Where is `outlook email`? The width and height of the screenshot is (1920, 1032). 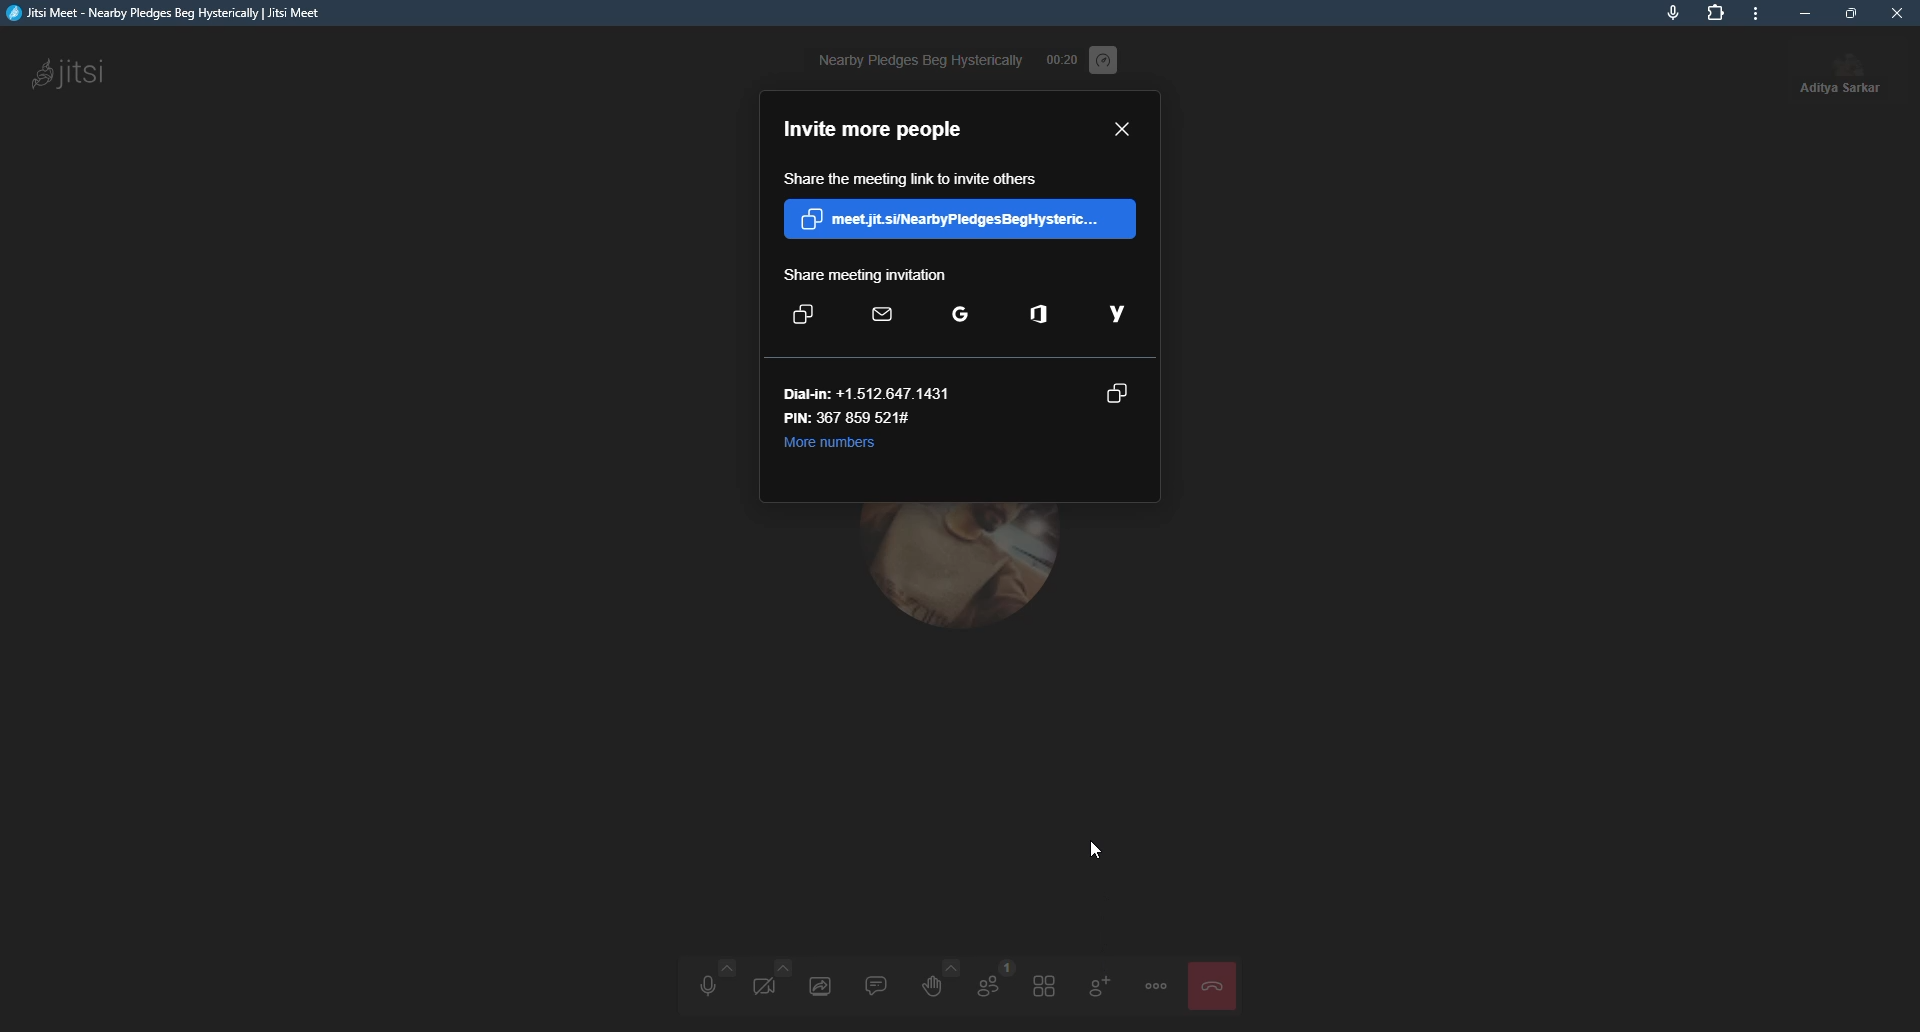
outlook email is located at coordinates (1042, 316).